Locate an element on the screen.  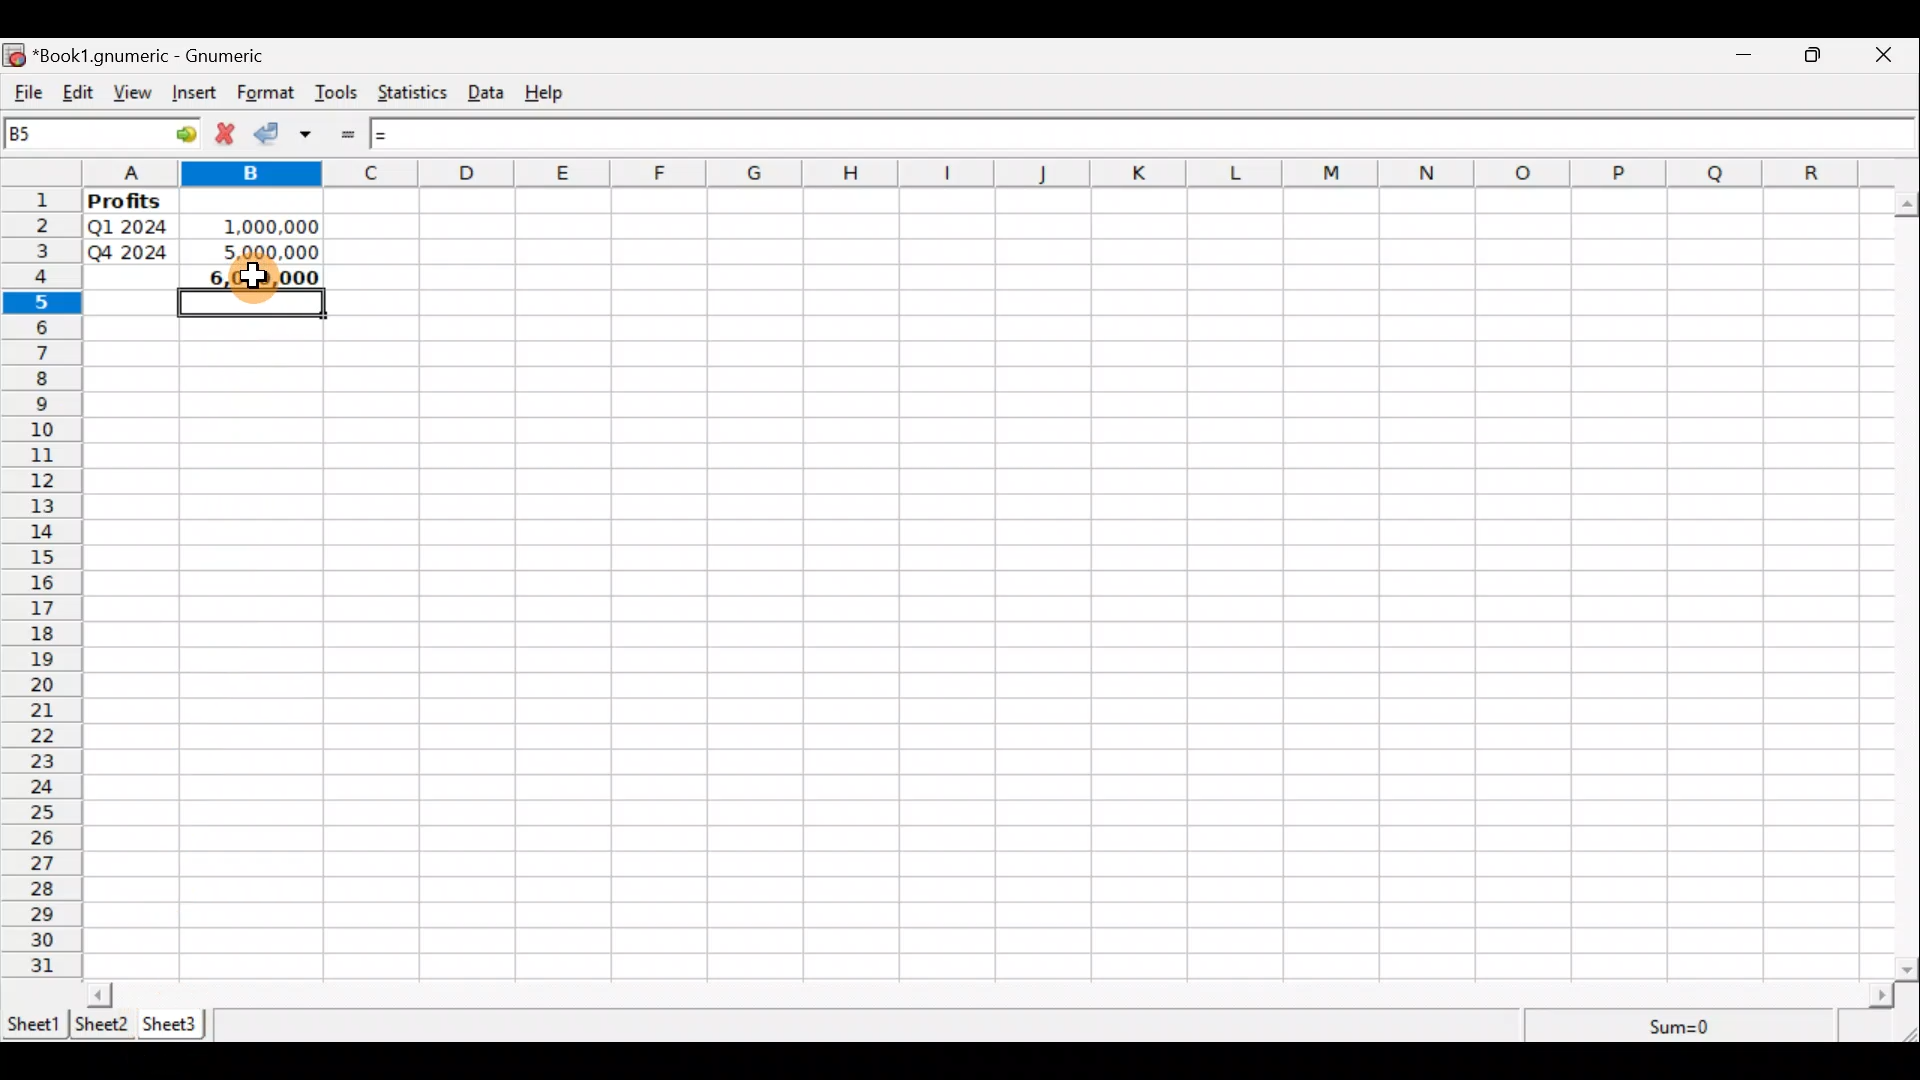
Sheet 1 is located at coordinates (34, 1022).